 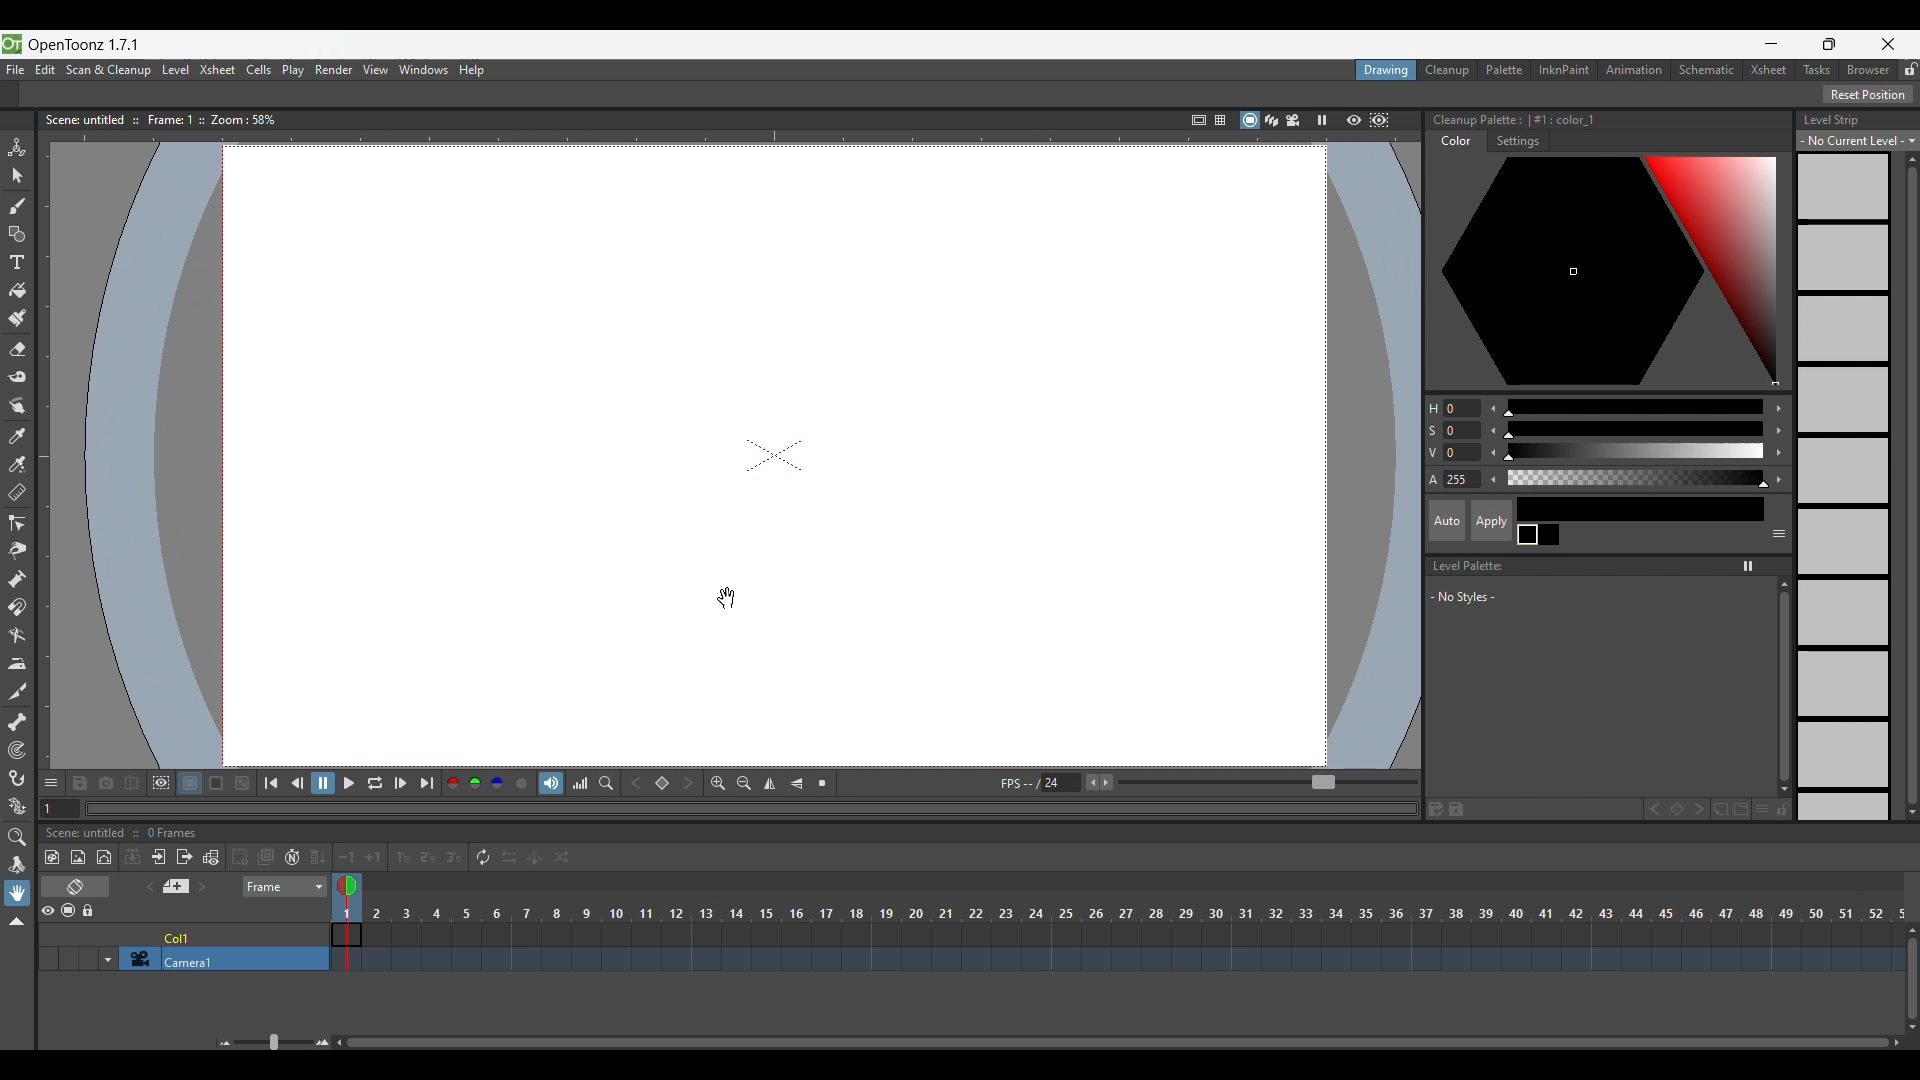 I want to click on Ruler tool, so click(x=17, y=491).